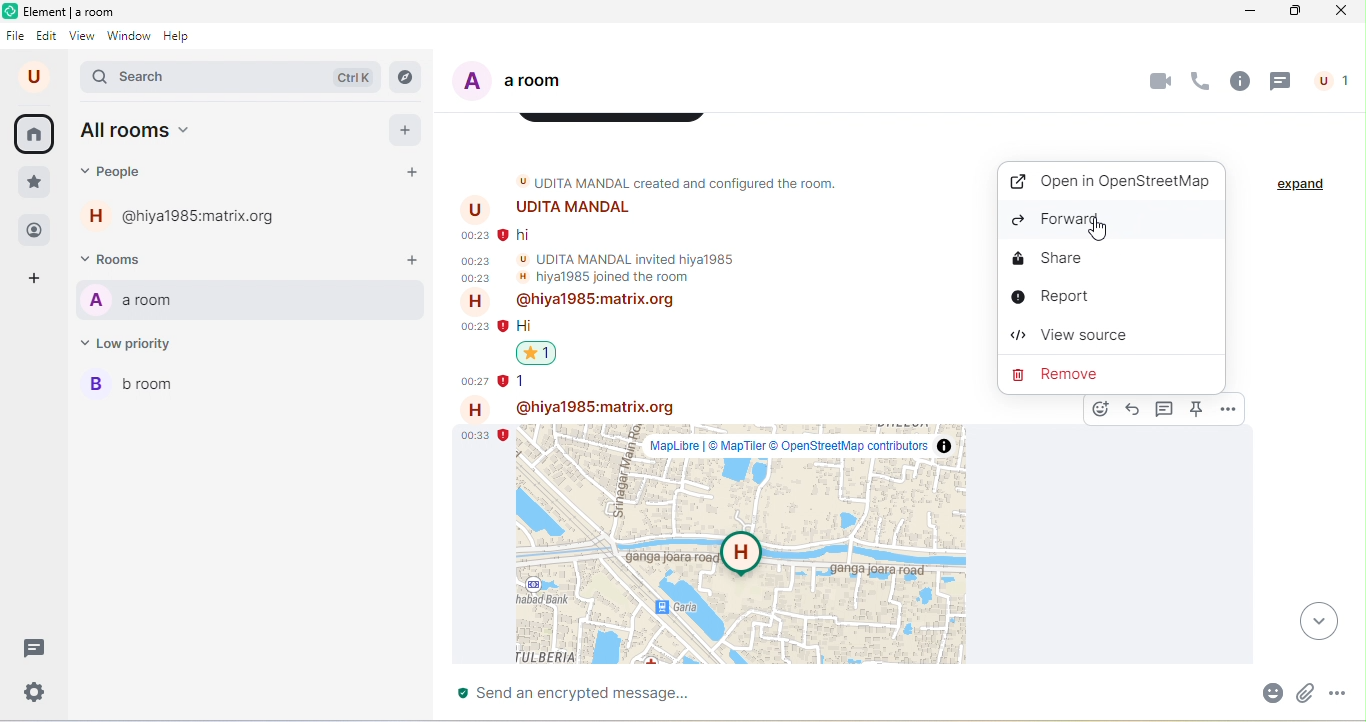 The image size is (1366, 722). Describe the element at coordinates (16, 36) in the screenshot. I see `file` at that location.